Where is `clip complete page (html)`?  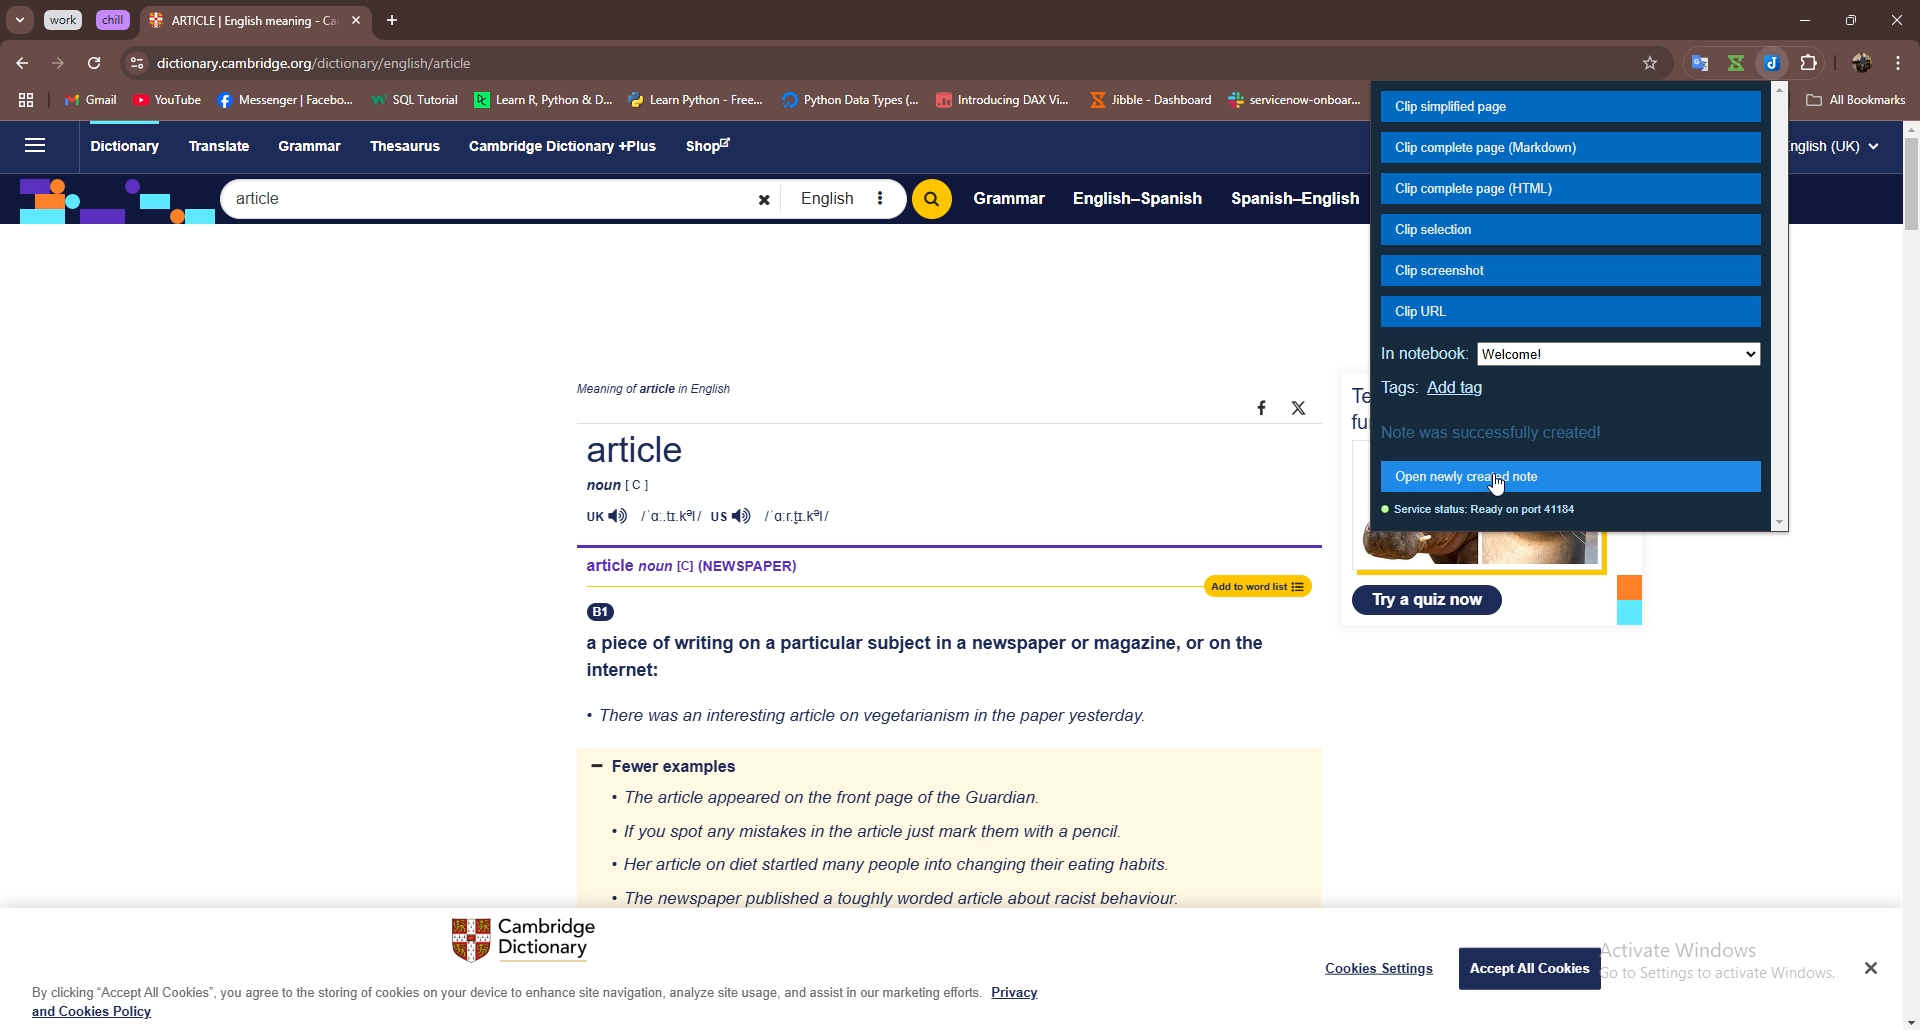
clip complete page (html) is located at coordinates (1572, 190).